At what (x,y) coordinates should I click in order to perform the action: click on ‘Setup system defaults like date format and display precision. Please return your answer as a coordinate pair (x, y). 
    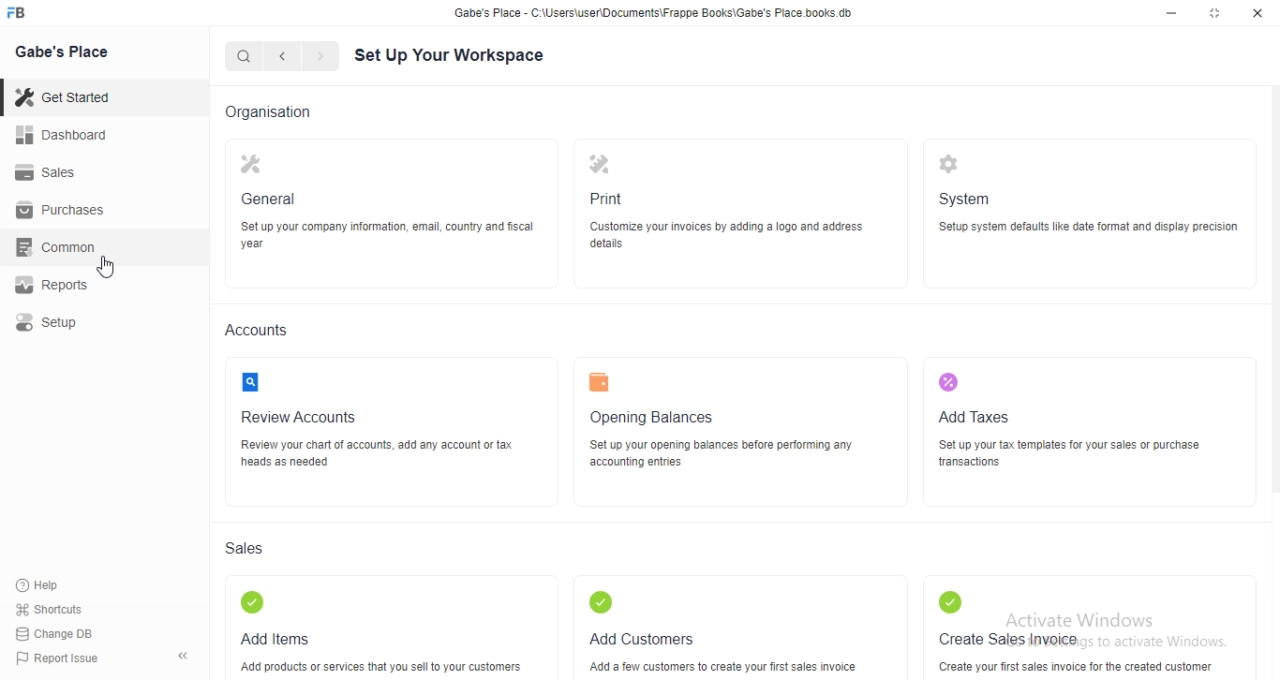
    Looking at the image, I should click on (1091, 229).